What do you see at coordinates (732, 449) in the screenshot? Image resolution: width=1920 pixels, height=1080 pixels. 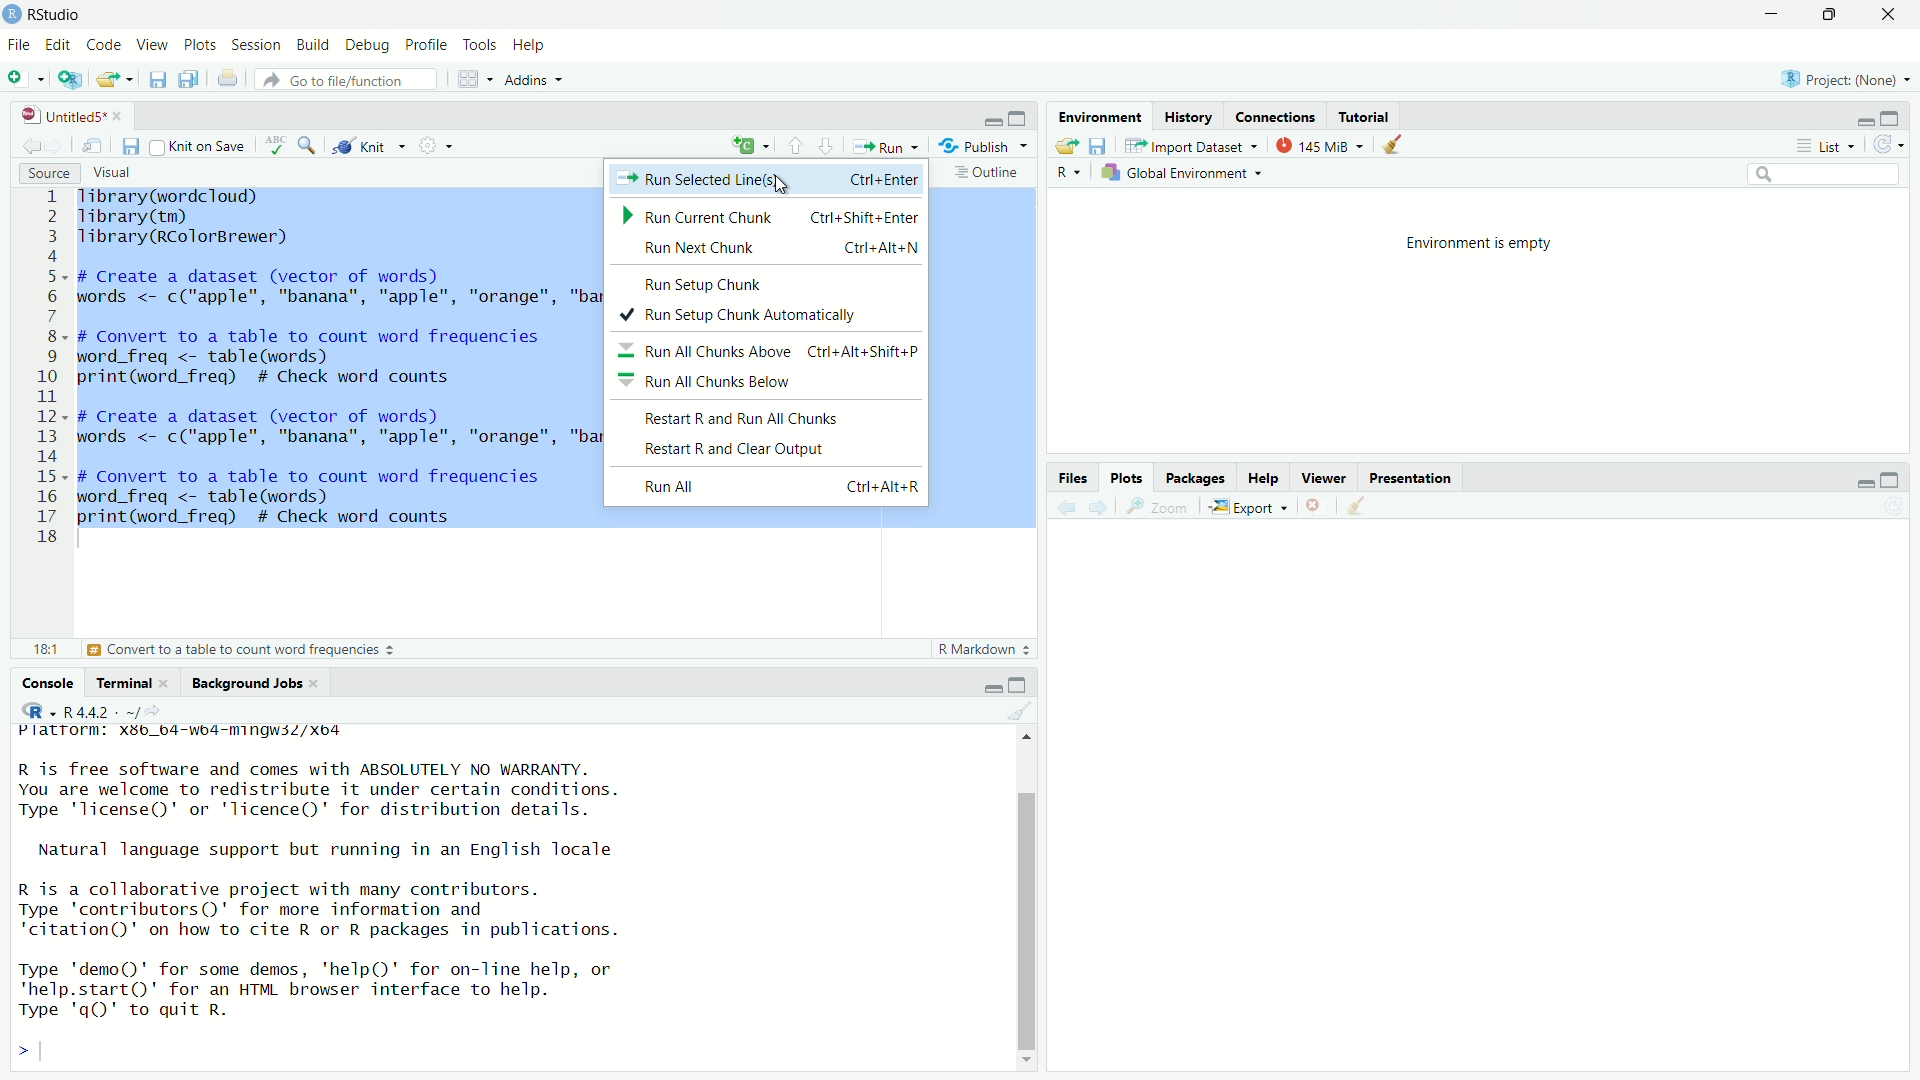 I see `Restart R and Clear Output` at bounding box center [732, 449].